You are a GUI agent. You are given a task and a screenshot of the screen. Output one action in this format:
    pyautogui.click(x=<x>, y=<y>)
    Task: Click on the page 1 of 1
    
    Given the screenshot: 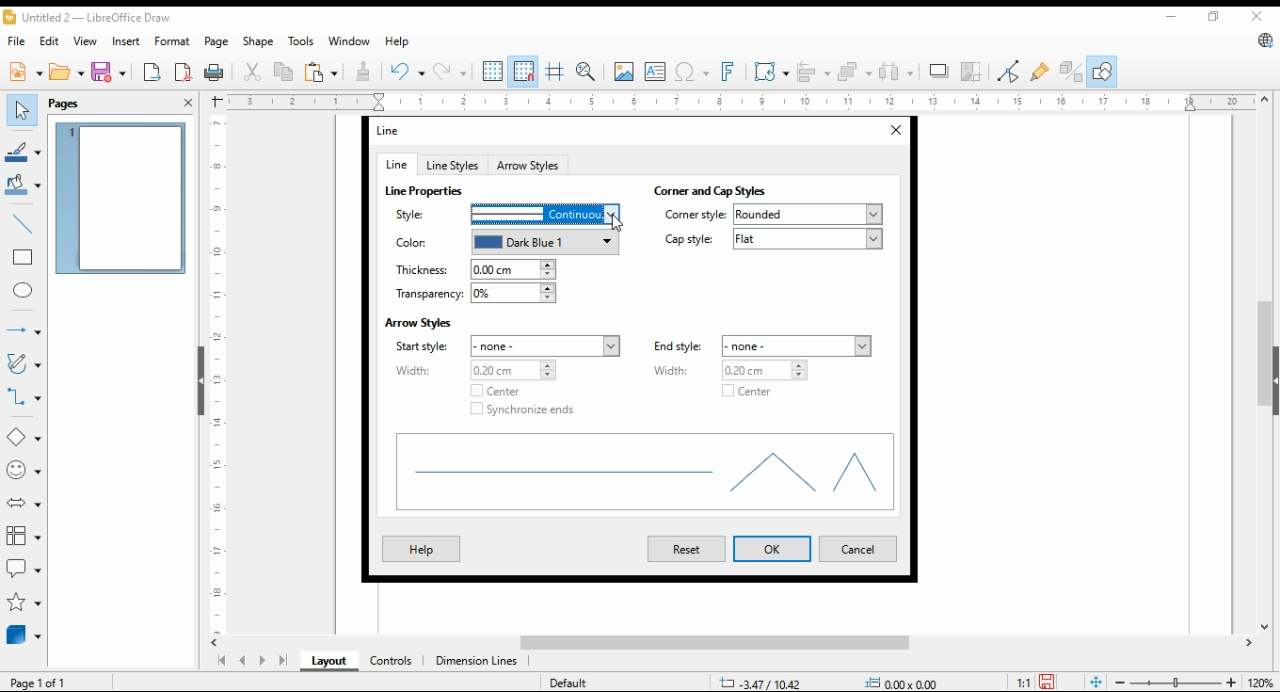 What is the action you would take?
    pyautogui.click(x=40, y=682)
    